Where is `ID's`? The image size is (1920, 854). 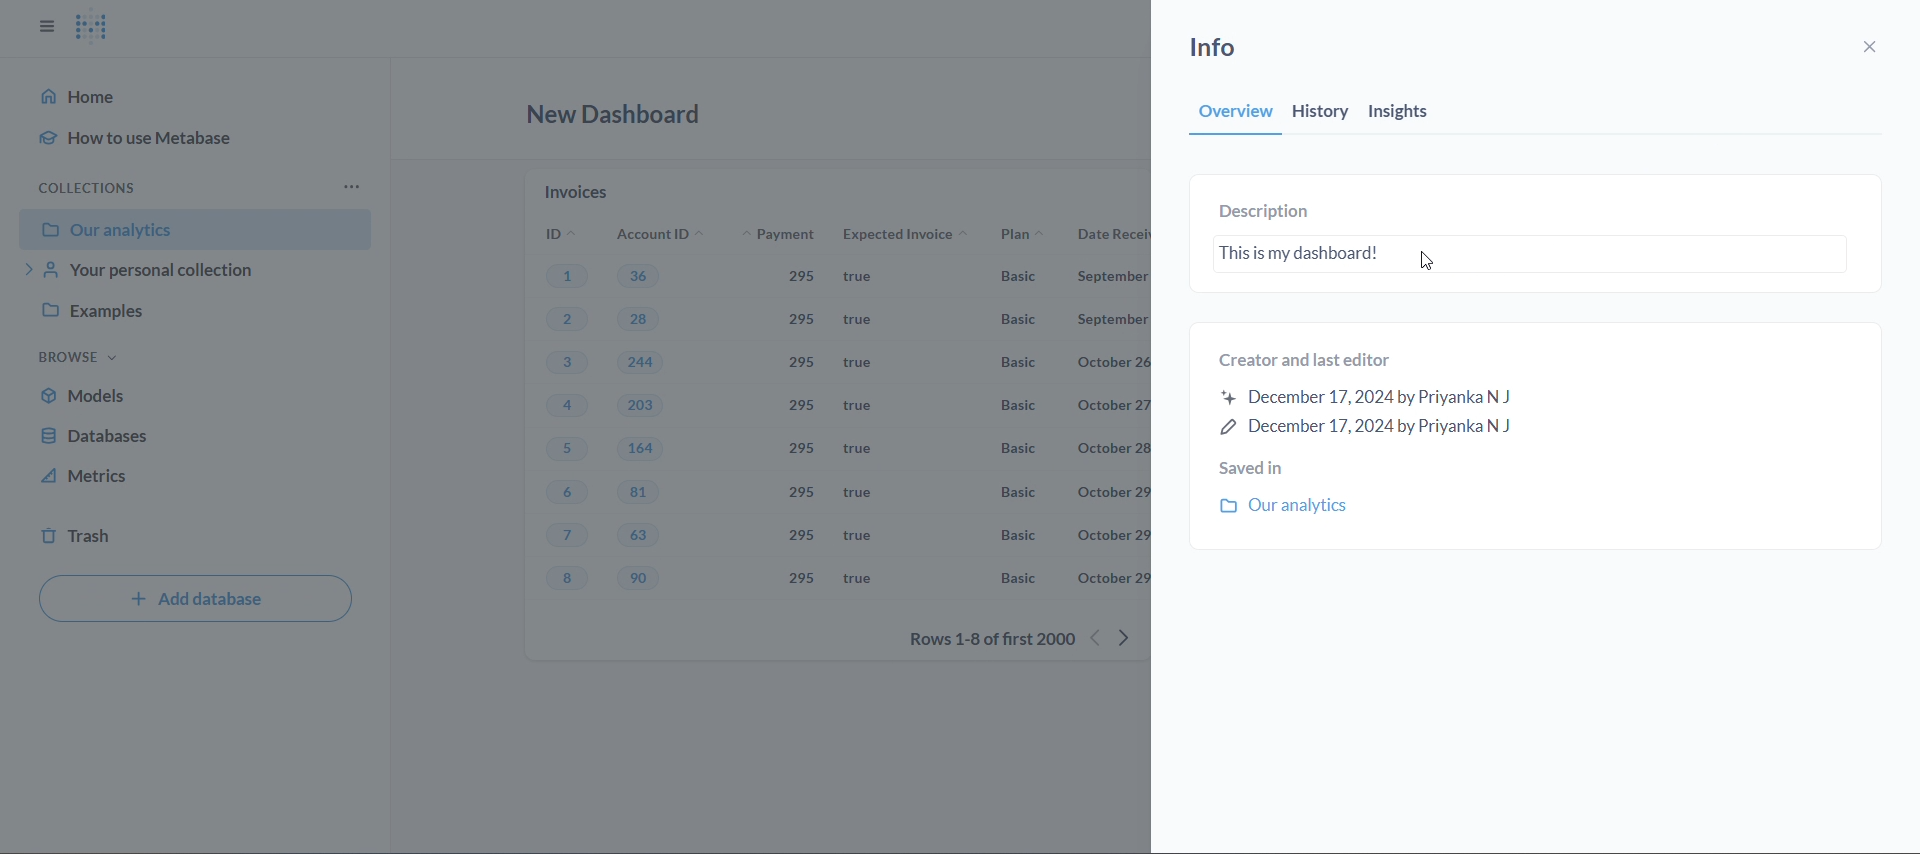 ID's is located at coordinates (552, 234).